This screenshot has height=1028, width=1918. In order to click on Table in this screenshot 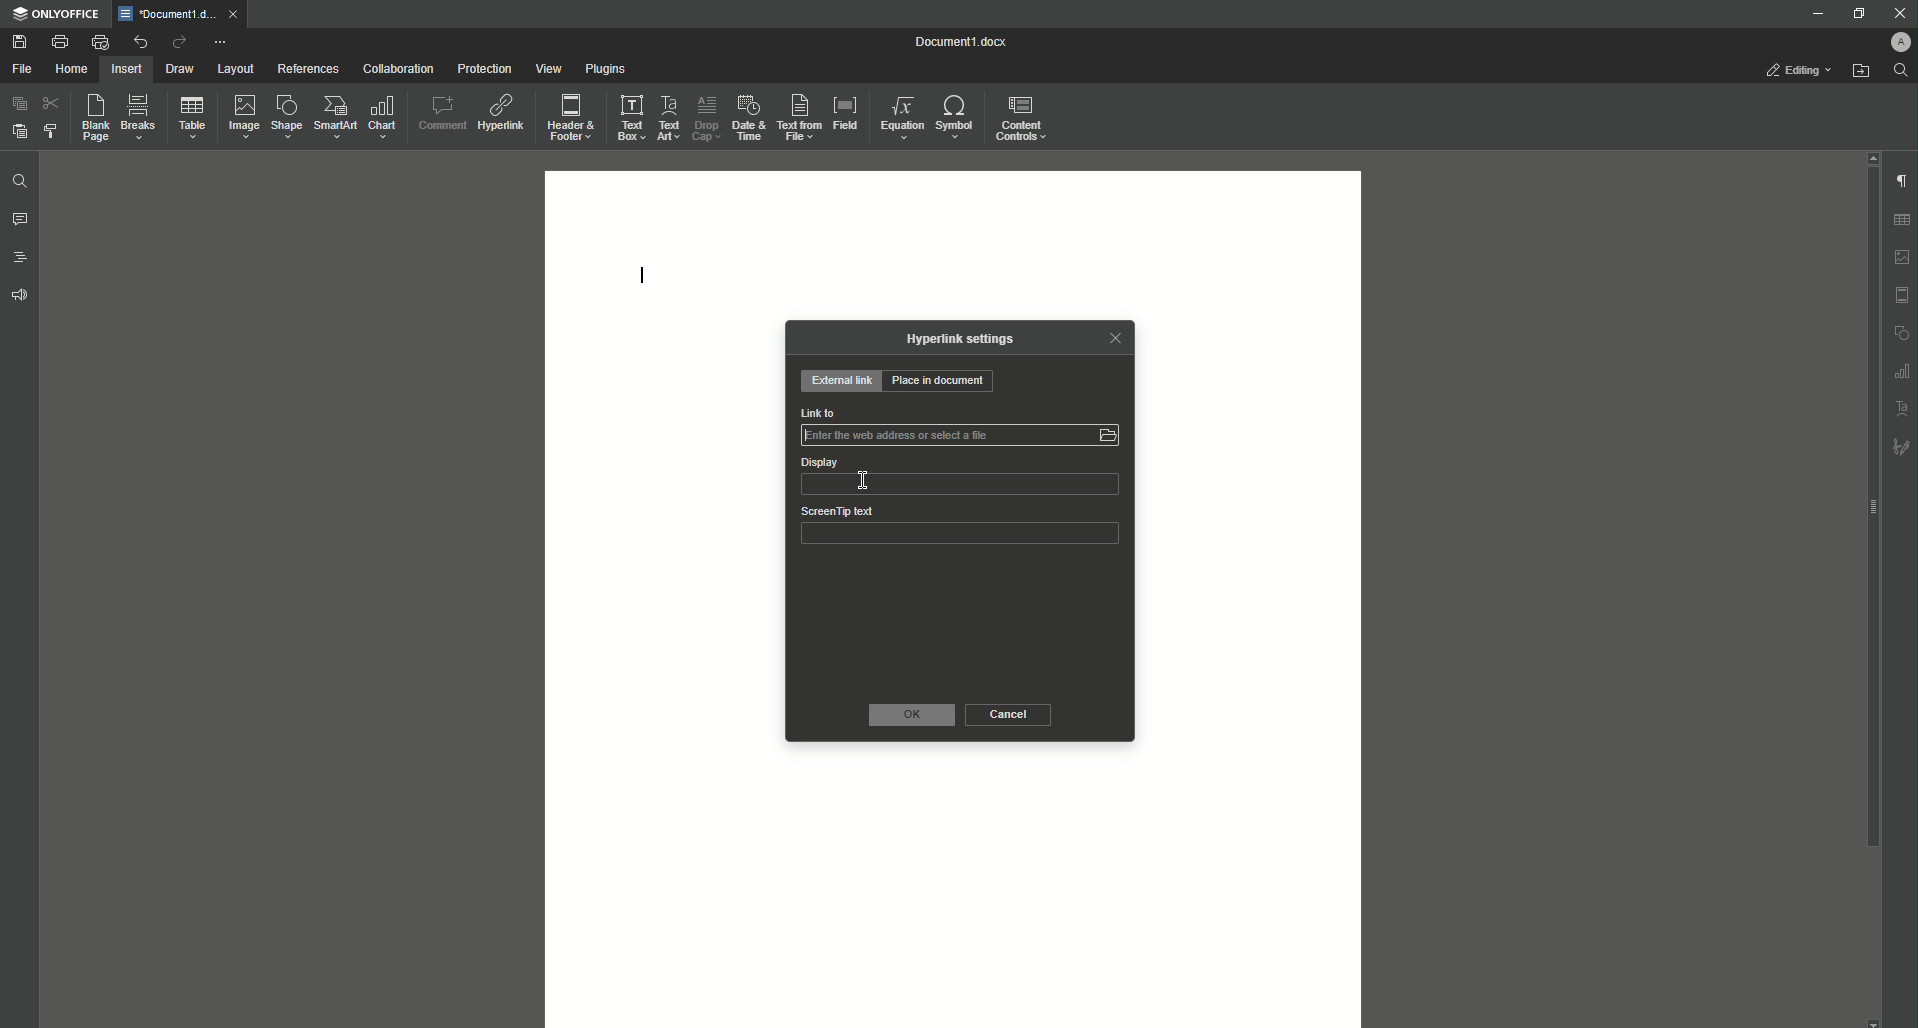, I will do `click(194, 118)`.